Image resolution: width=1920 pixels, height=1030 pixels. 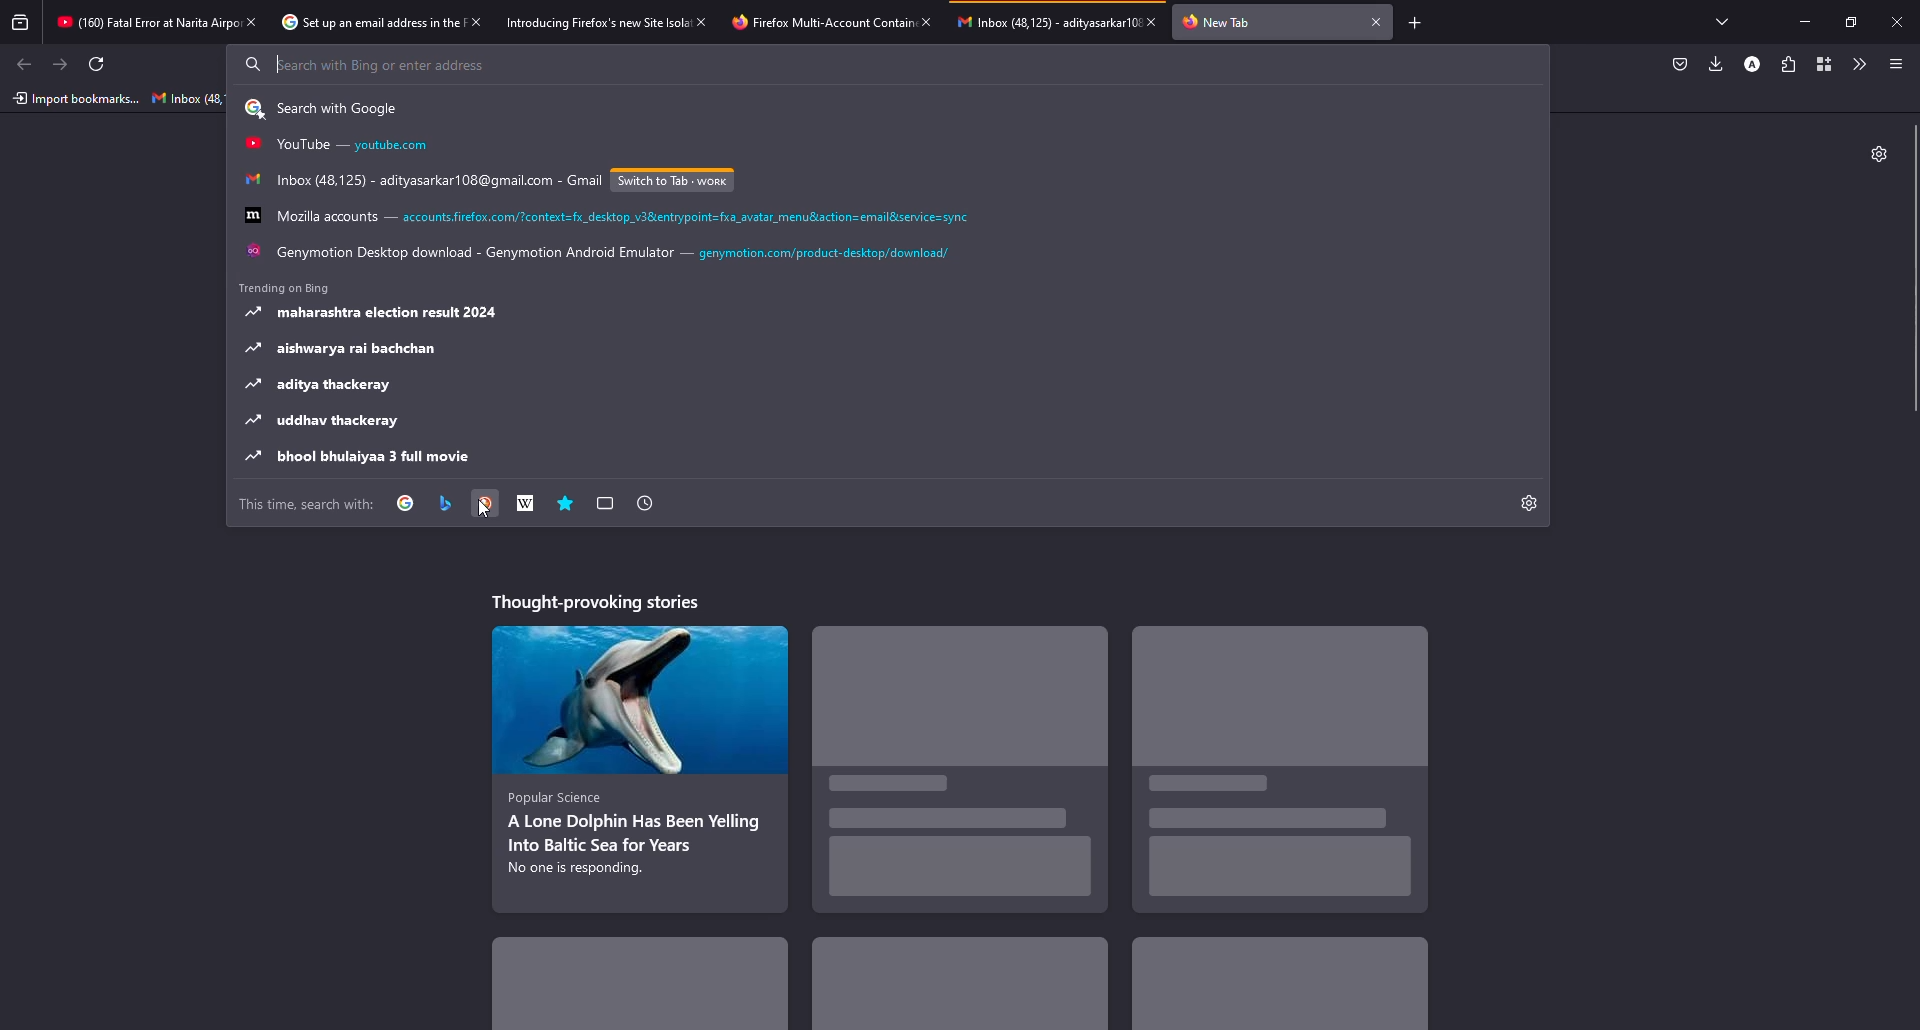 I want to click on stories, so click(x=1275, y=988).